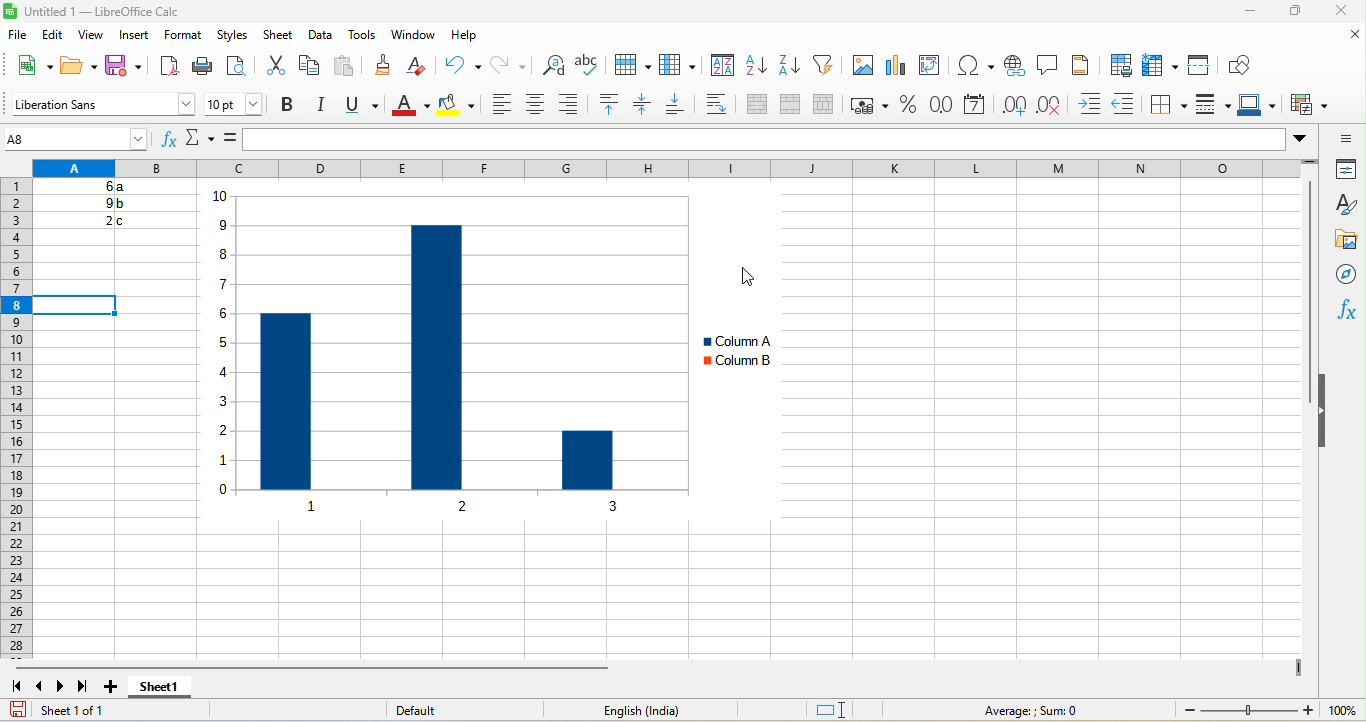 This screenshot has width=1366, height=722. What do you see at coordinates (123, 188) in the screenshot?
I see `a` at bounding box center [123, 188].